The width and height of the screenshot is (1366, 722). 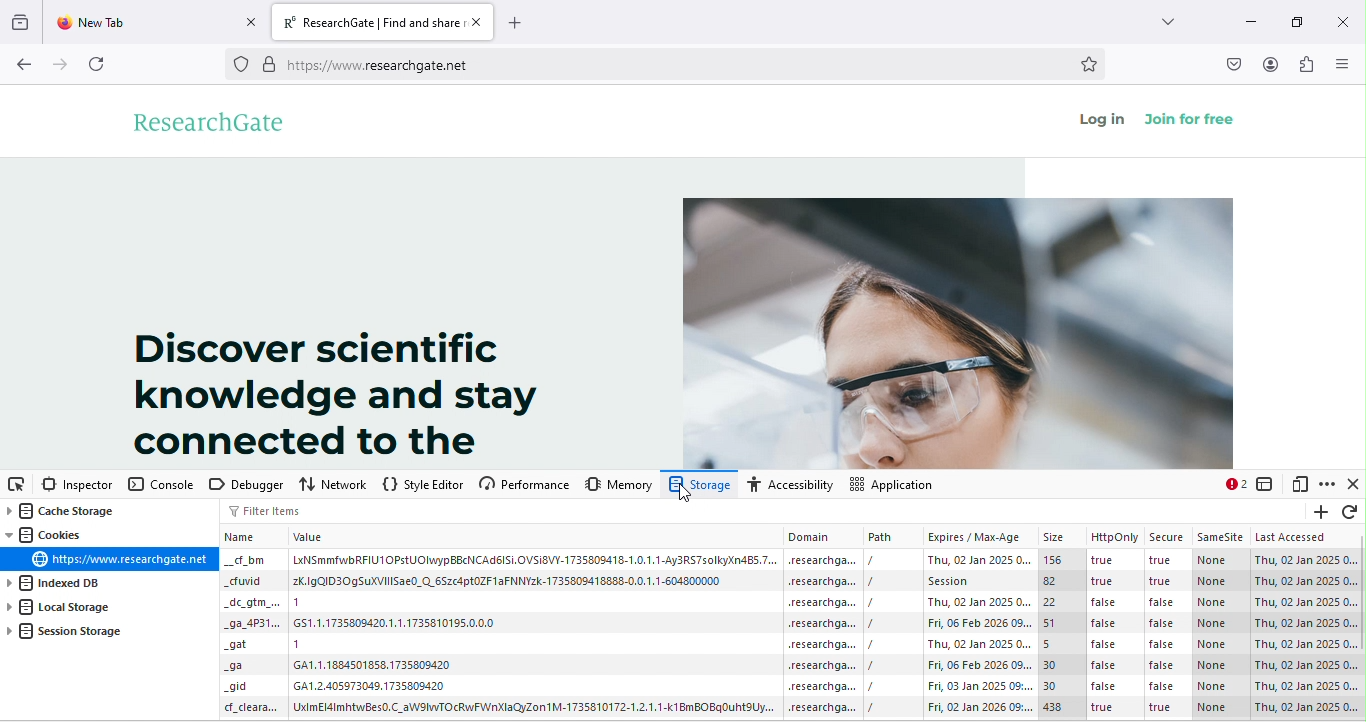 I want to click on false, so click(x=1162, y=685).